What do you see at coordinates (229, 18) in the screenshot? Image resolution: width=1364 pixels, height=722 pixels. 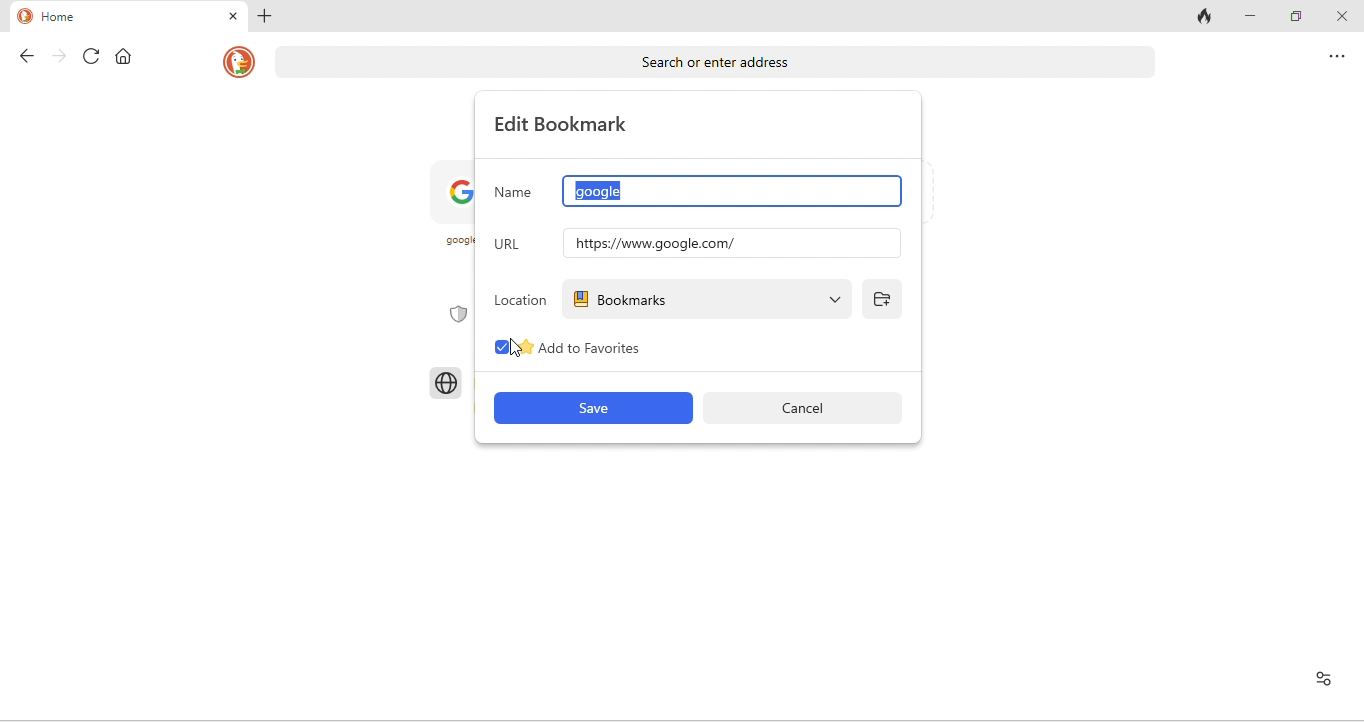 I see `close` at bounding box center [229, 18].